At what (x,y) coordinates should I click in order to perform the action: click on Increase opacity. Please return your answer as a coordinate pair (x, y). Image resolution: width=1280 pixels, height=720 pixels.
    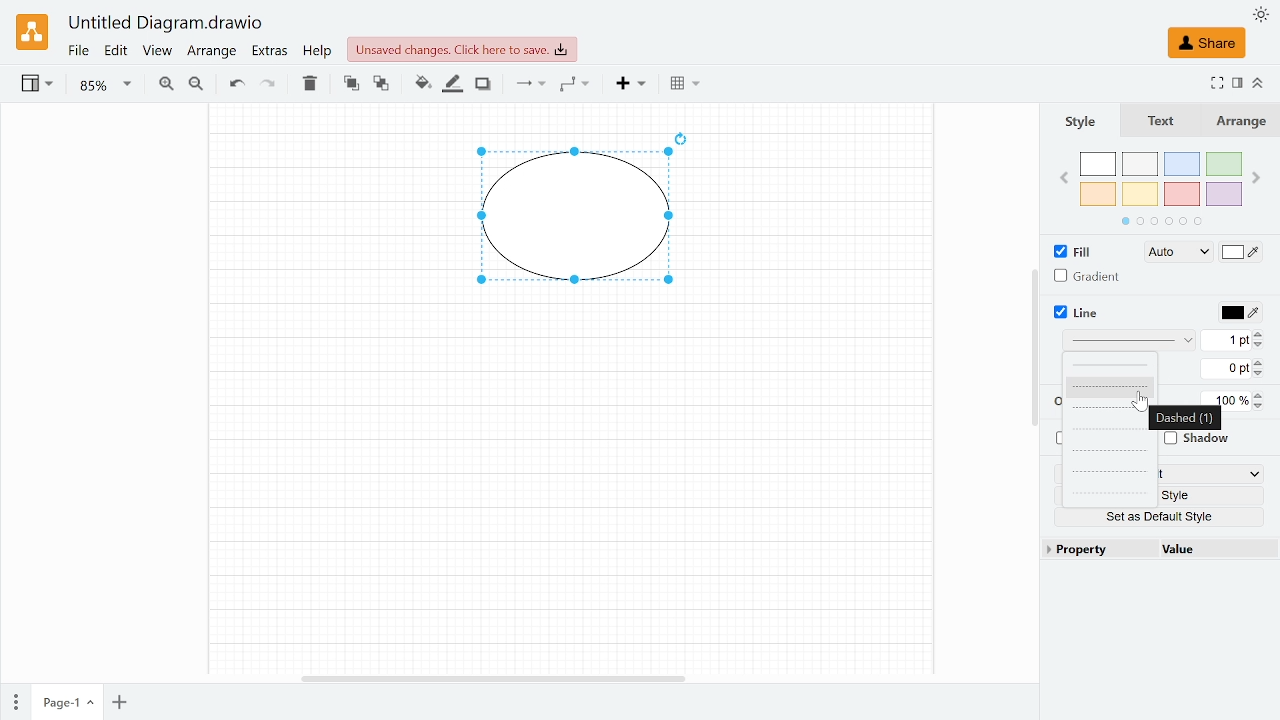
    Looking at the image, I should click on (1259, 395).